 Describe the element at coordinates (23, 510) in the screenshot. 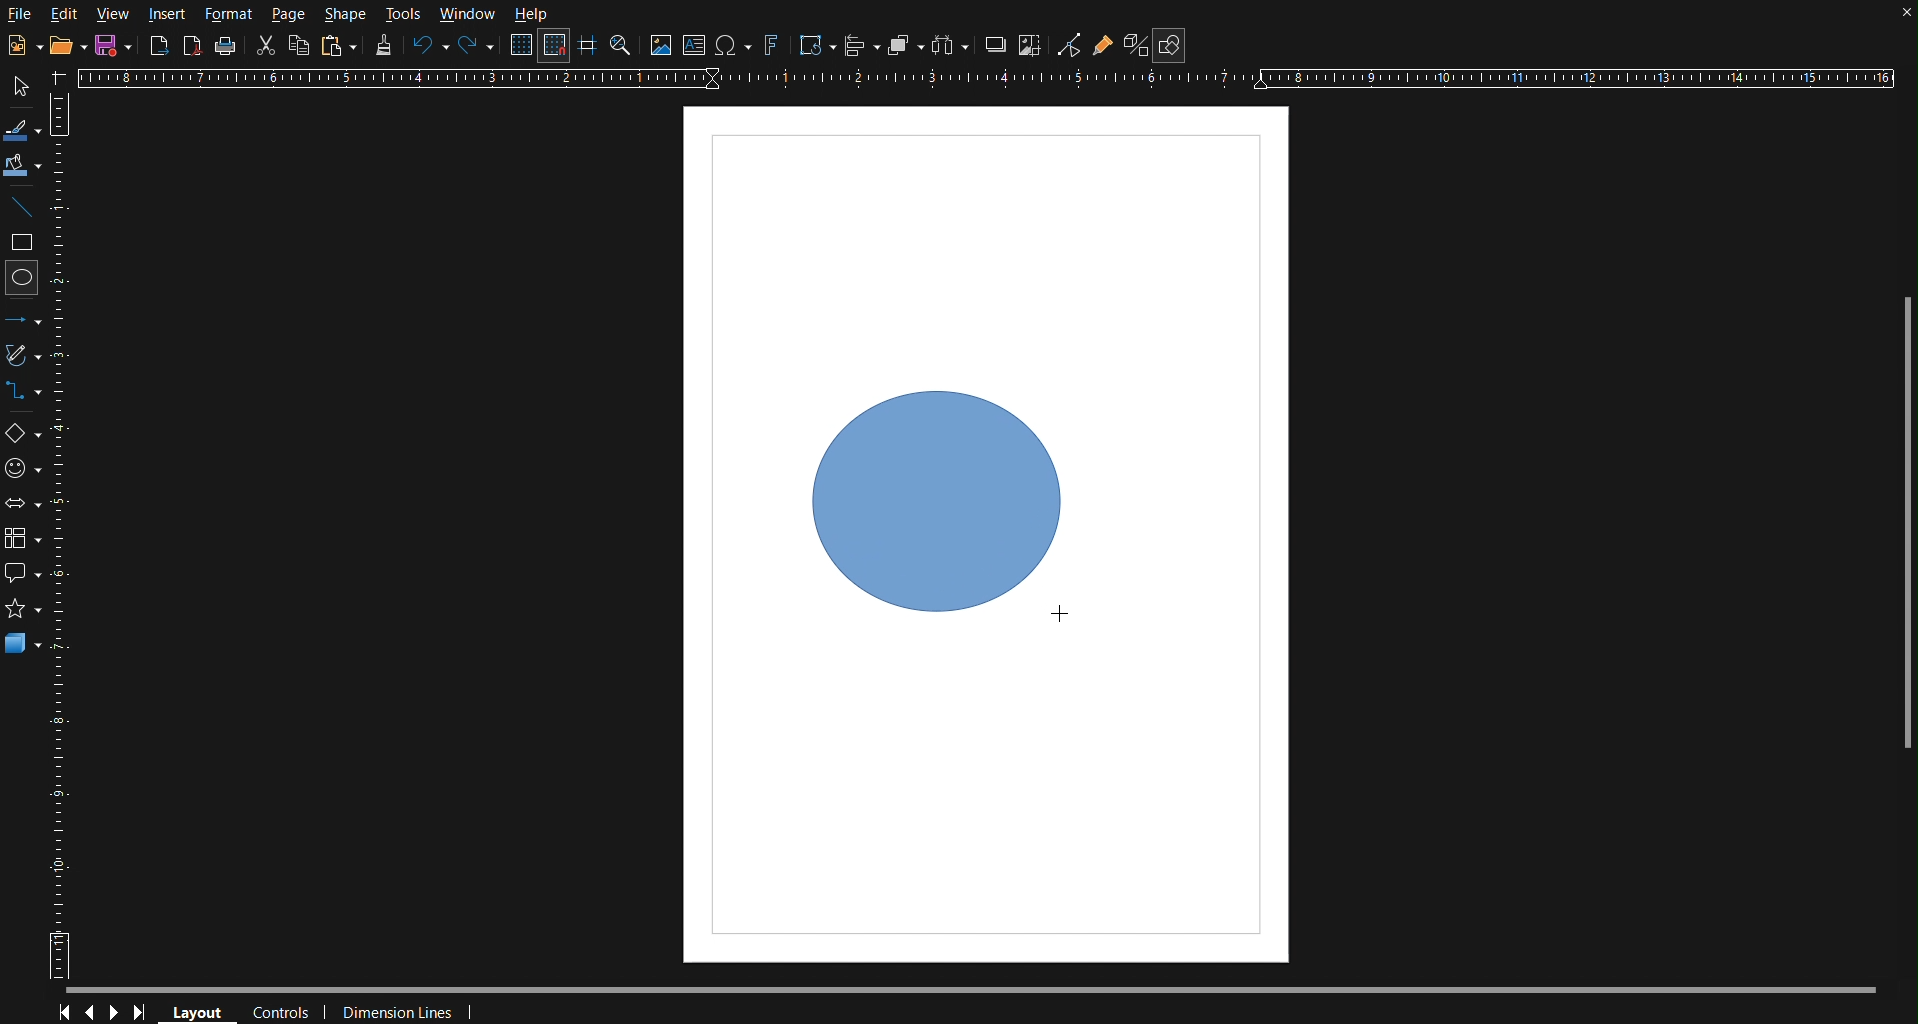

I see `Box Arrows` at that location.